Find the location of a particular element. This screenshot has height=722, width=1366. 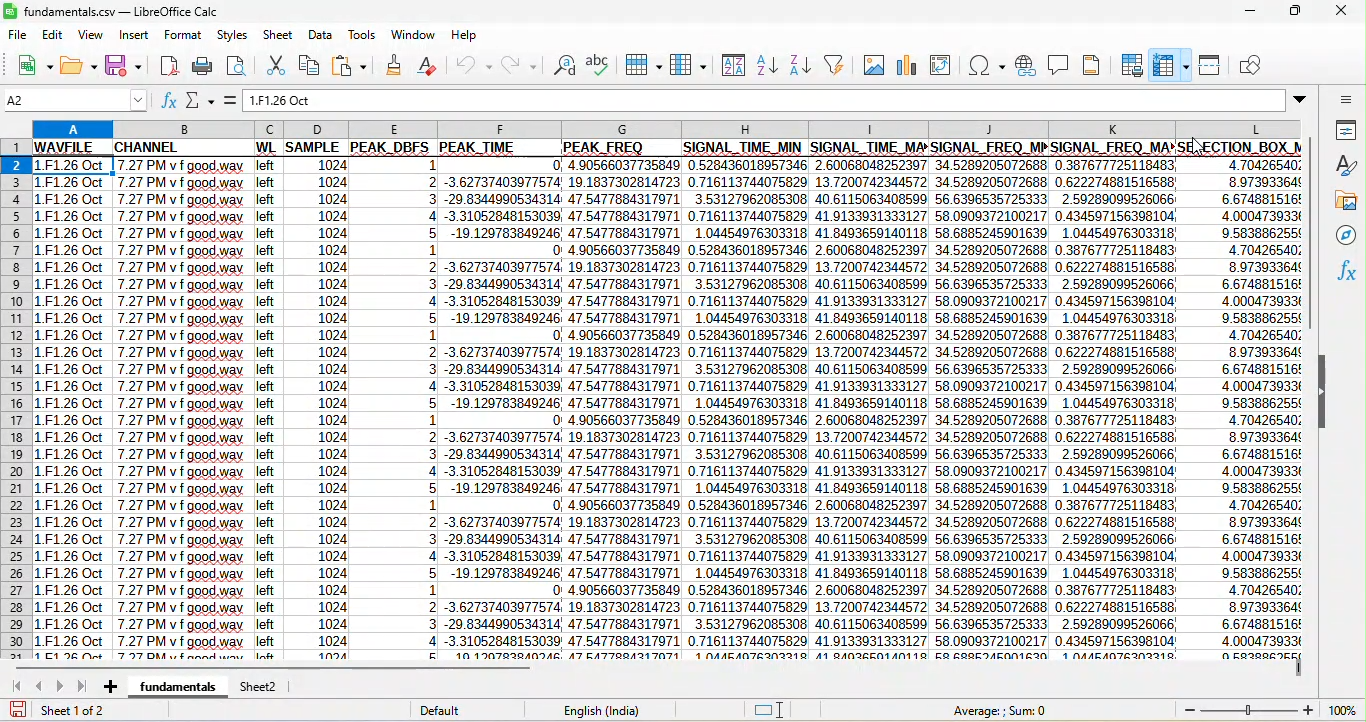

next sheet is located at coordinates (62, 683).